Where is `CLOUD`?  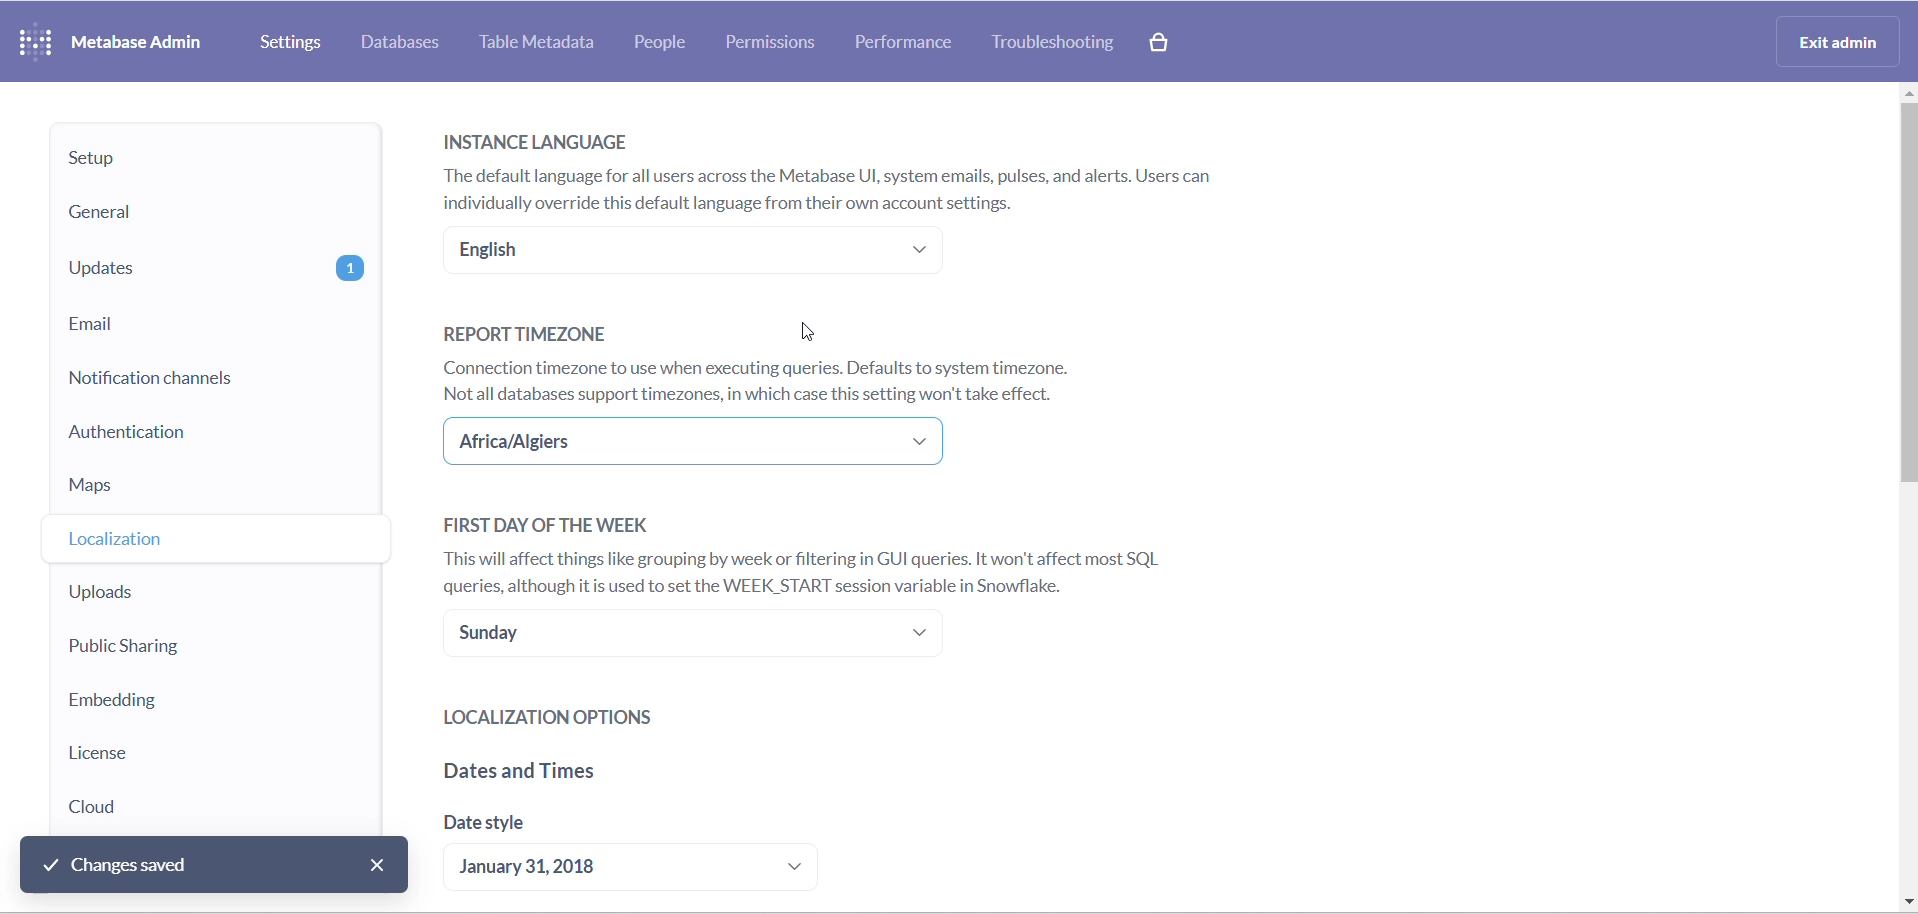
CLOUD is located at coordinates (161, 807).